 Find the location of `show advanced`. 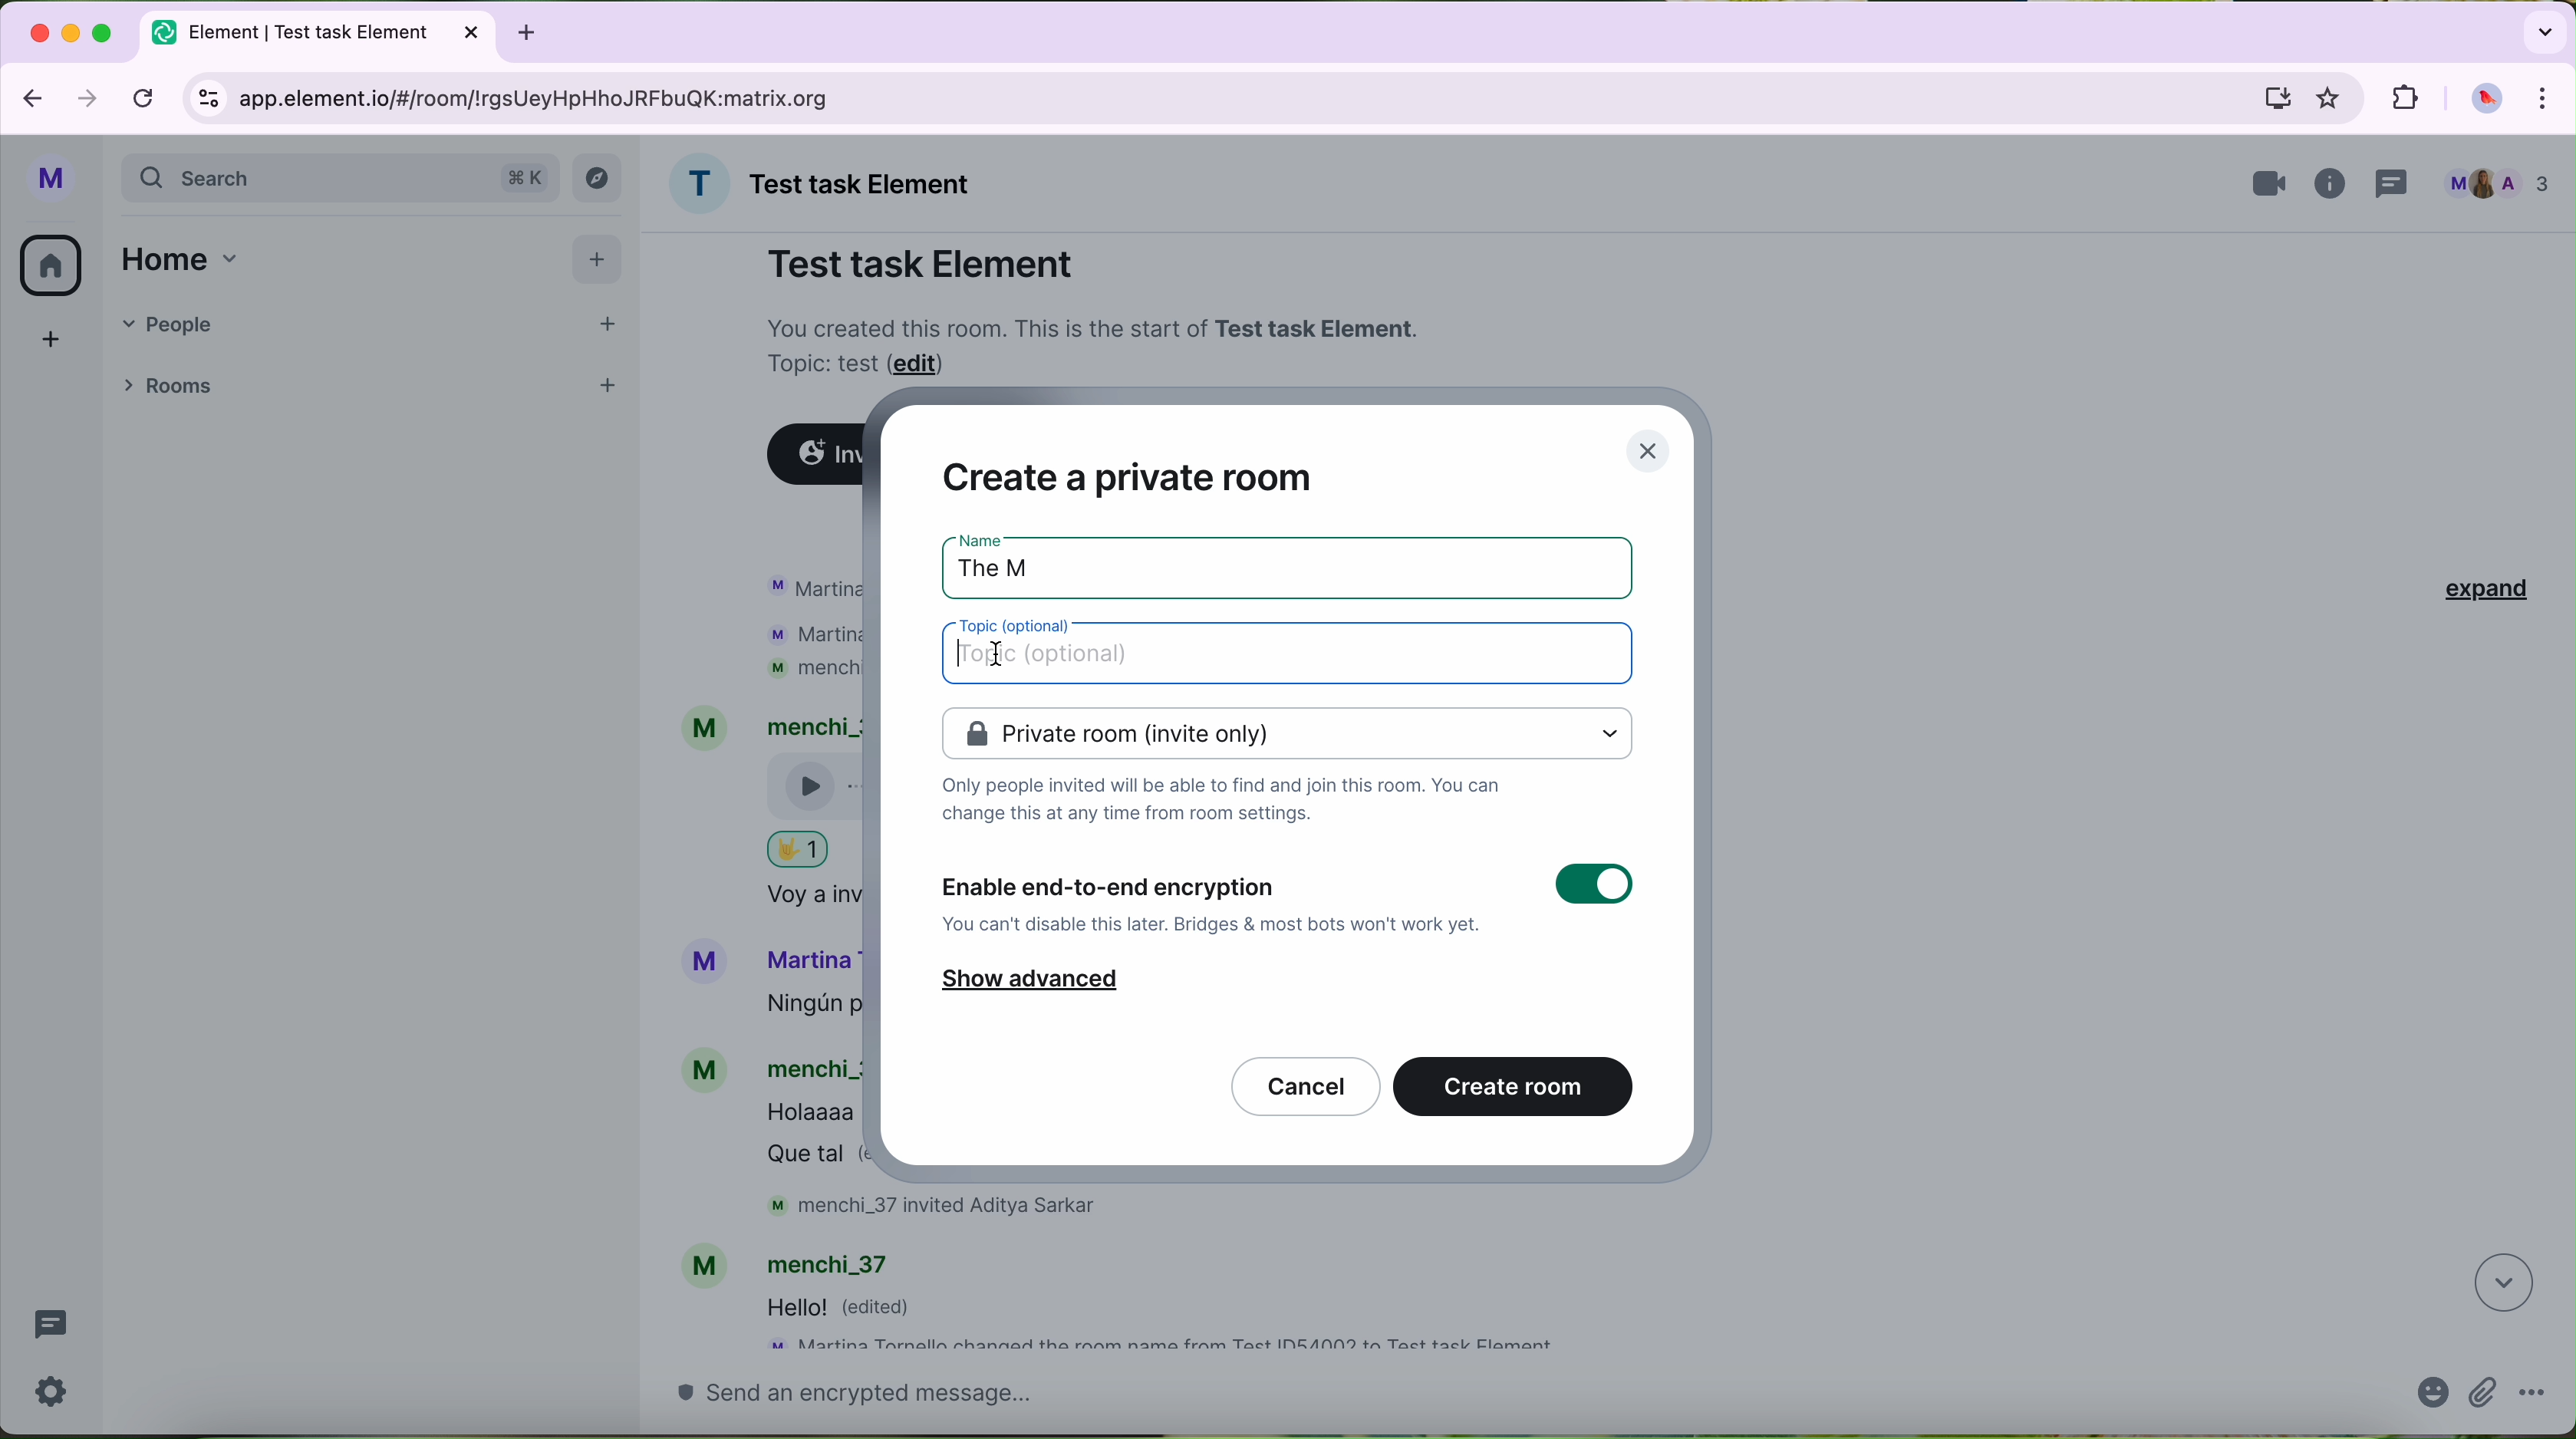

show advanced is located at coordinates (1029, 984).